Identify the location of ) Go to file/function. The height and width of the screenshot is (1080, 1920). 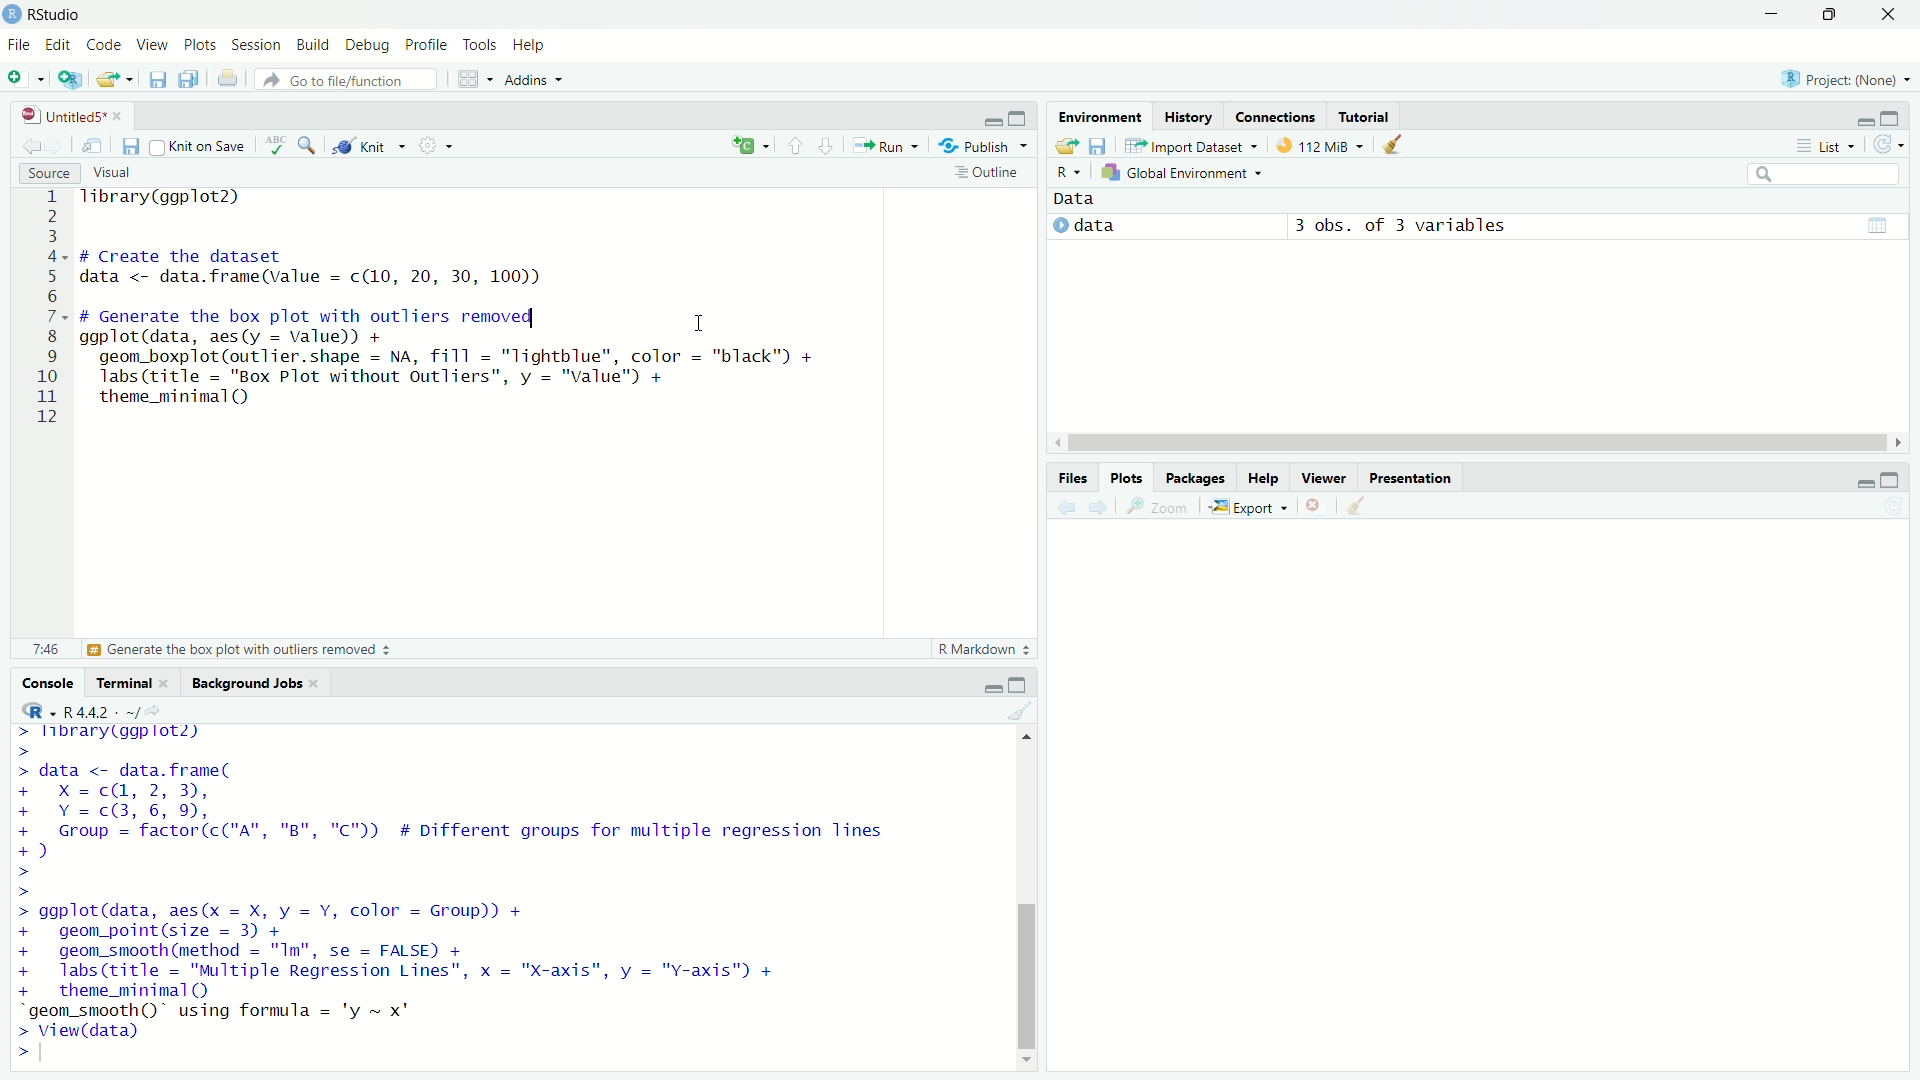
(341, 79).